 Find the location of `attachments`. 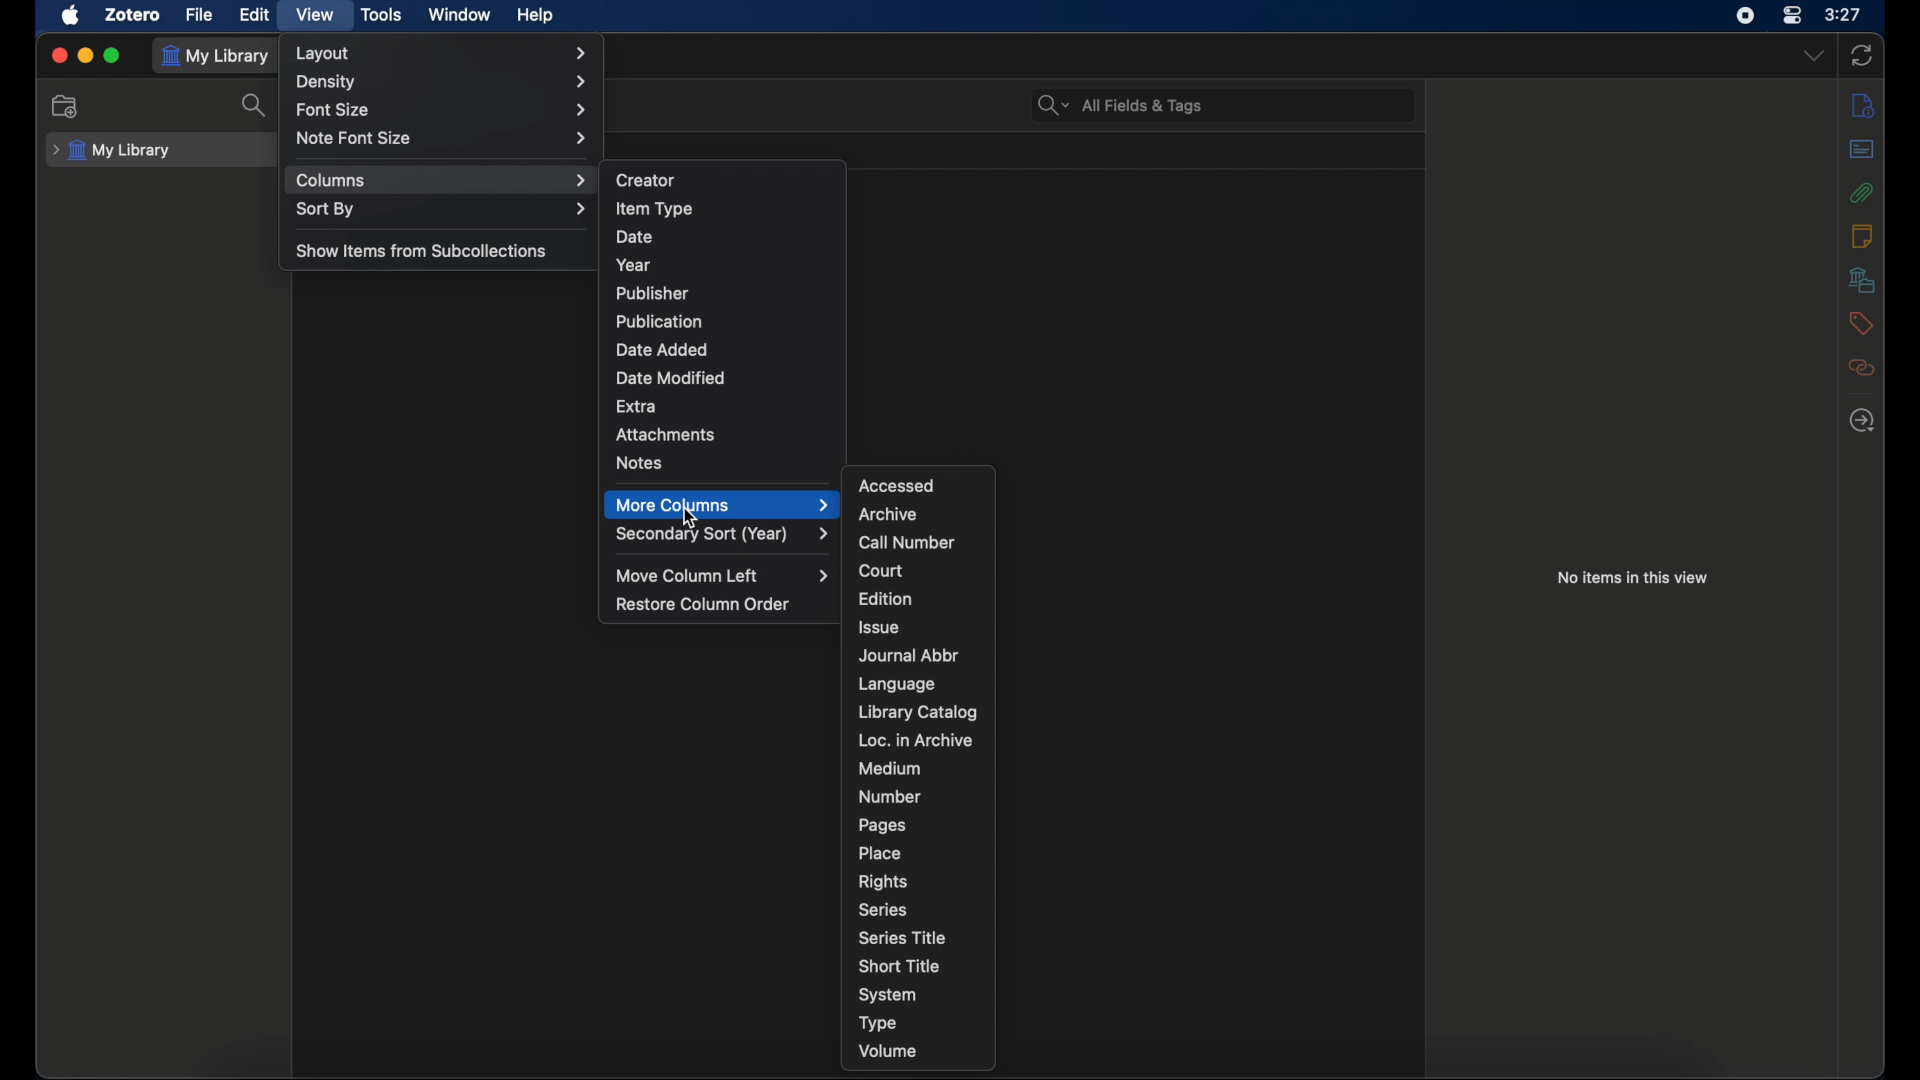

attachments is located at coordinates (1860, 192).